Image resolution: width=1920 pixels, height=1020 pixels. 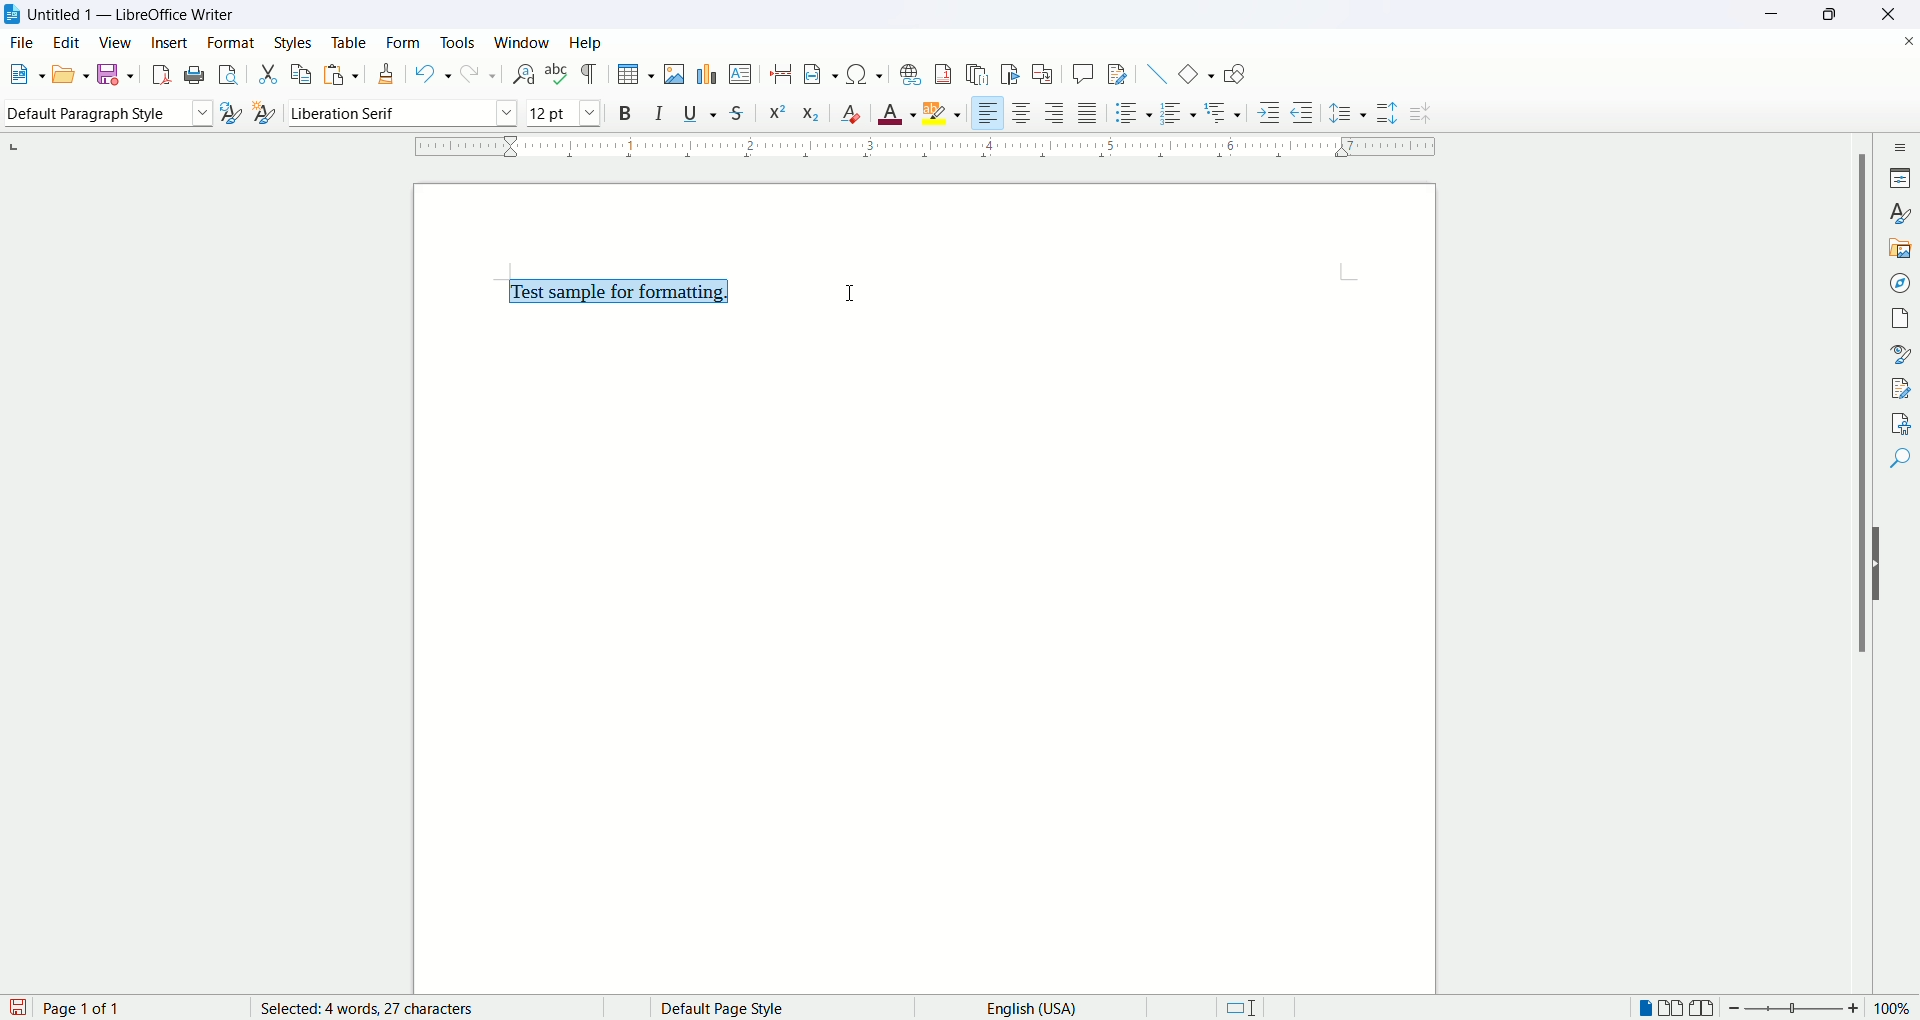 I want to click on redo, so click(x=477, y=74).